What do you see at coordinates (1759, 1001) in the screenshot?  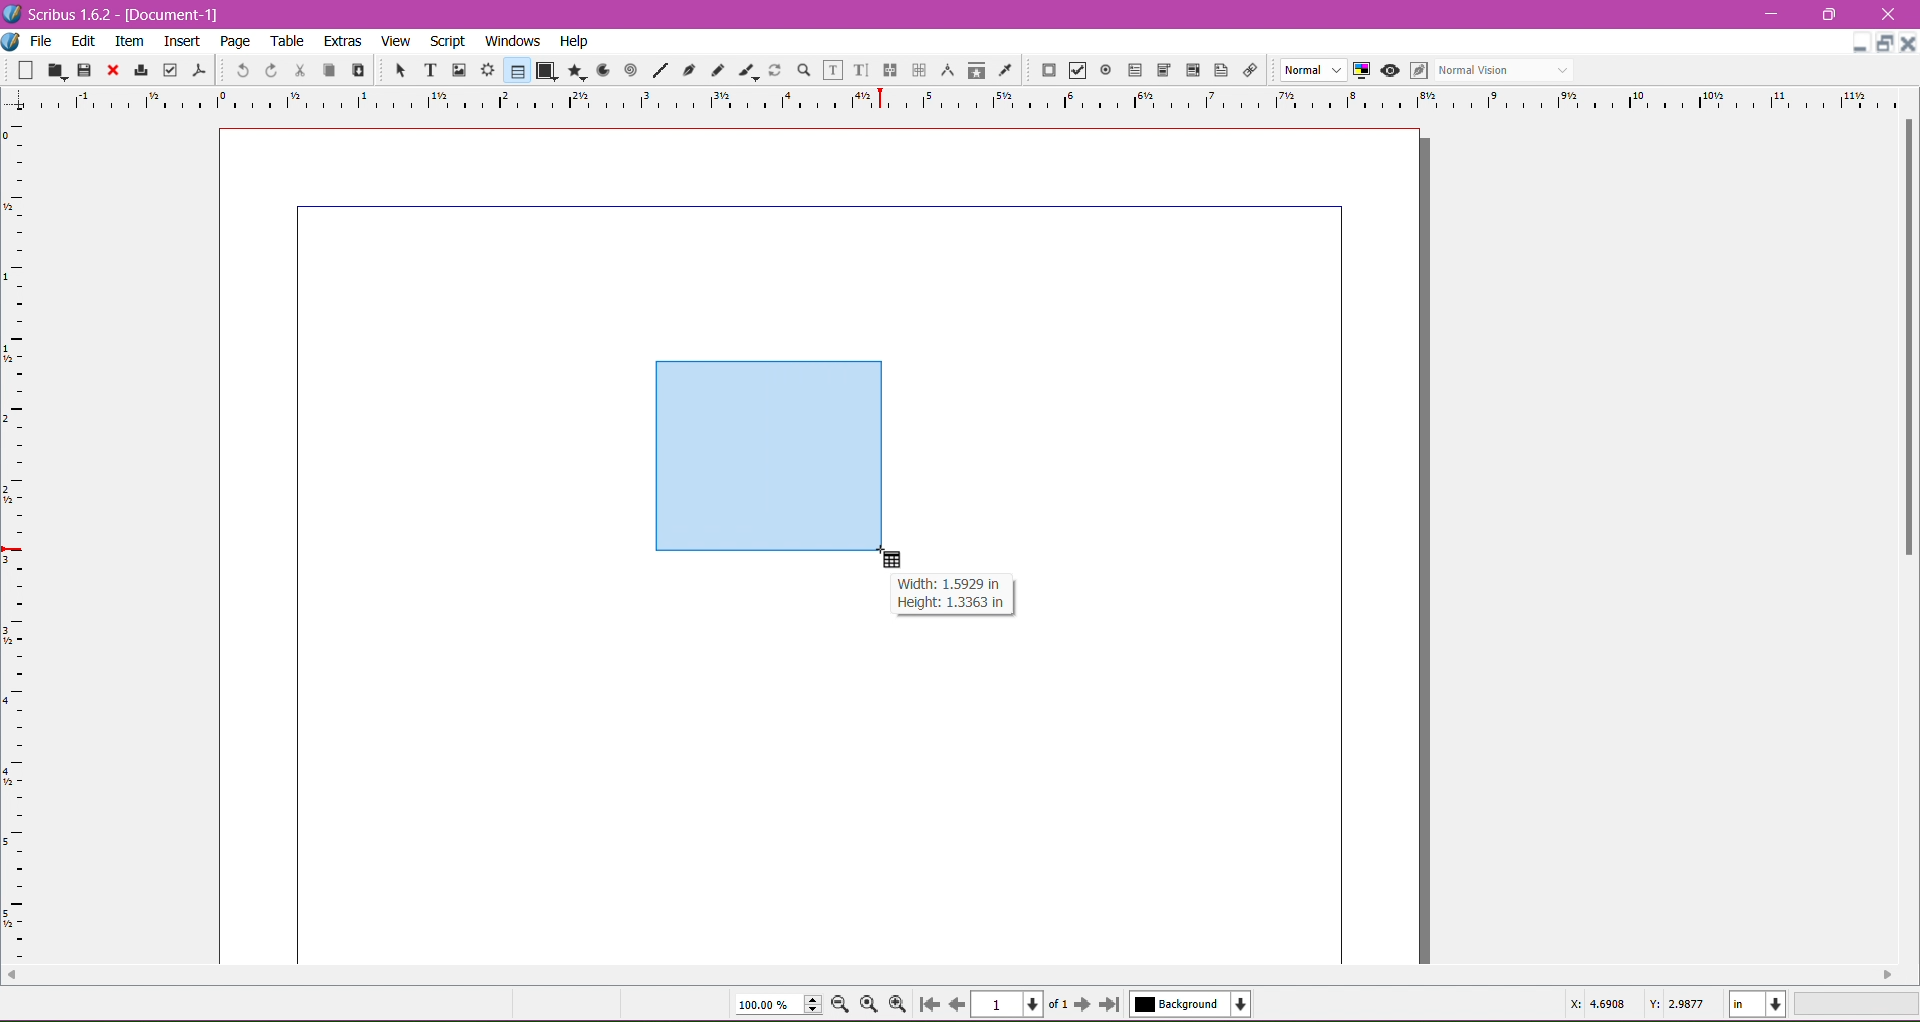 I see `in / Unit` at bounding box center [1759, 1001].